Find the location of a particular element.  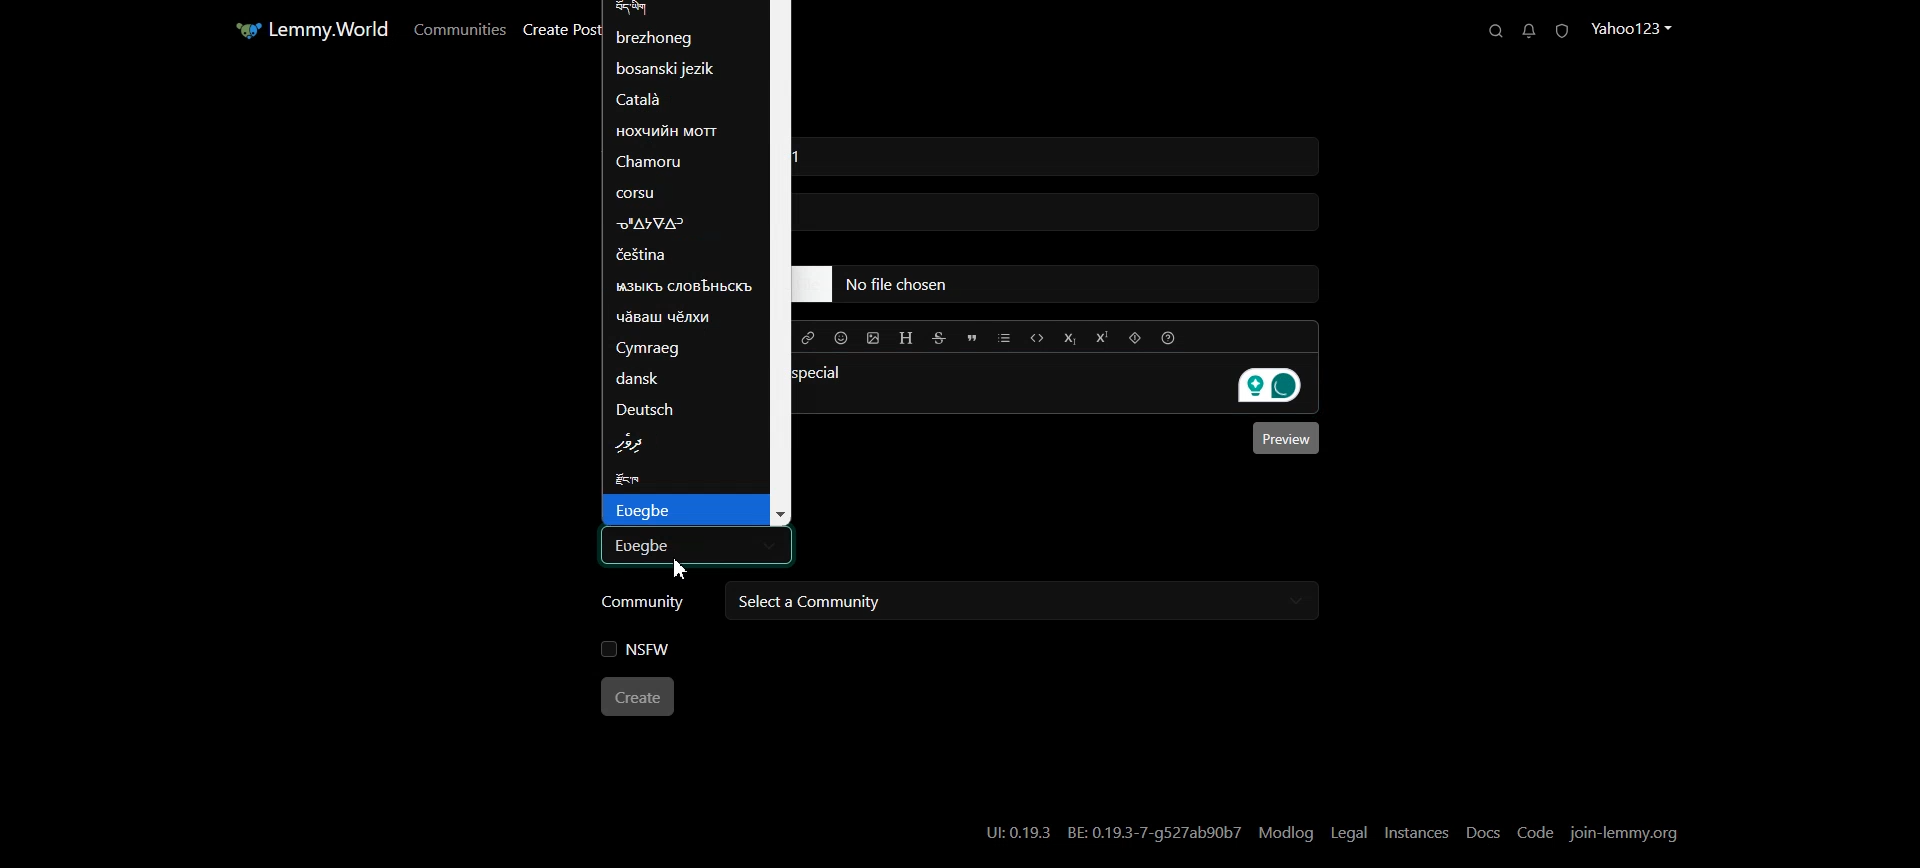

Vertical Scroll bar is located at coordinates (783, 263).